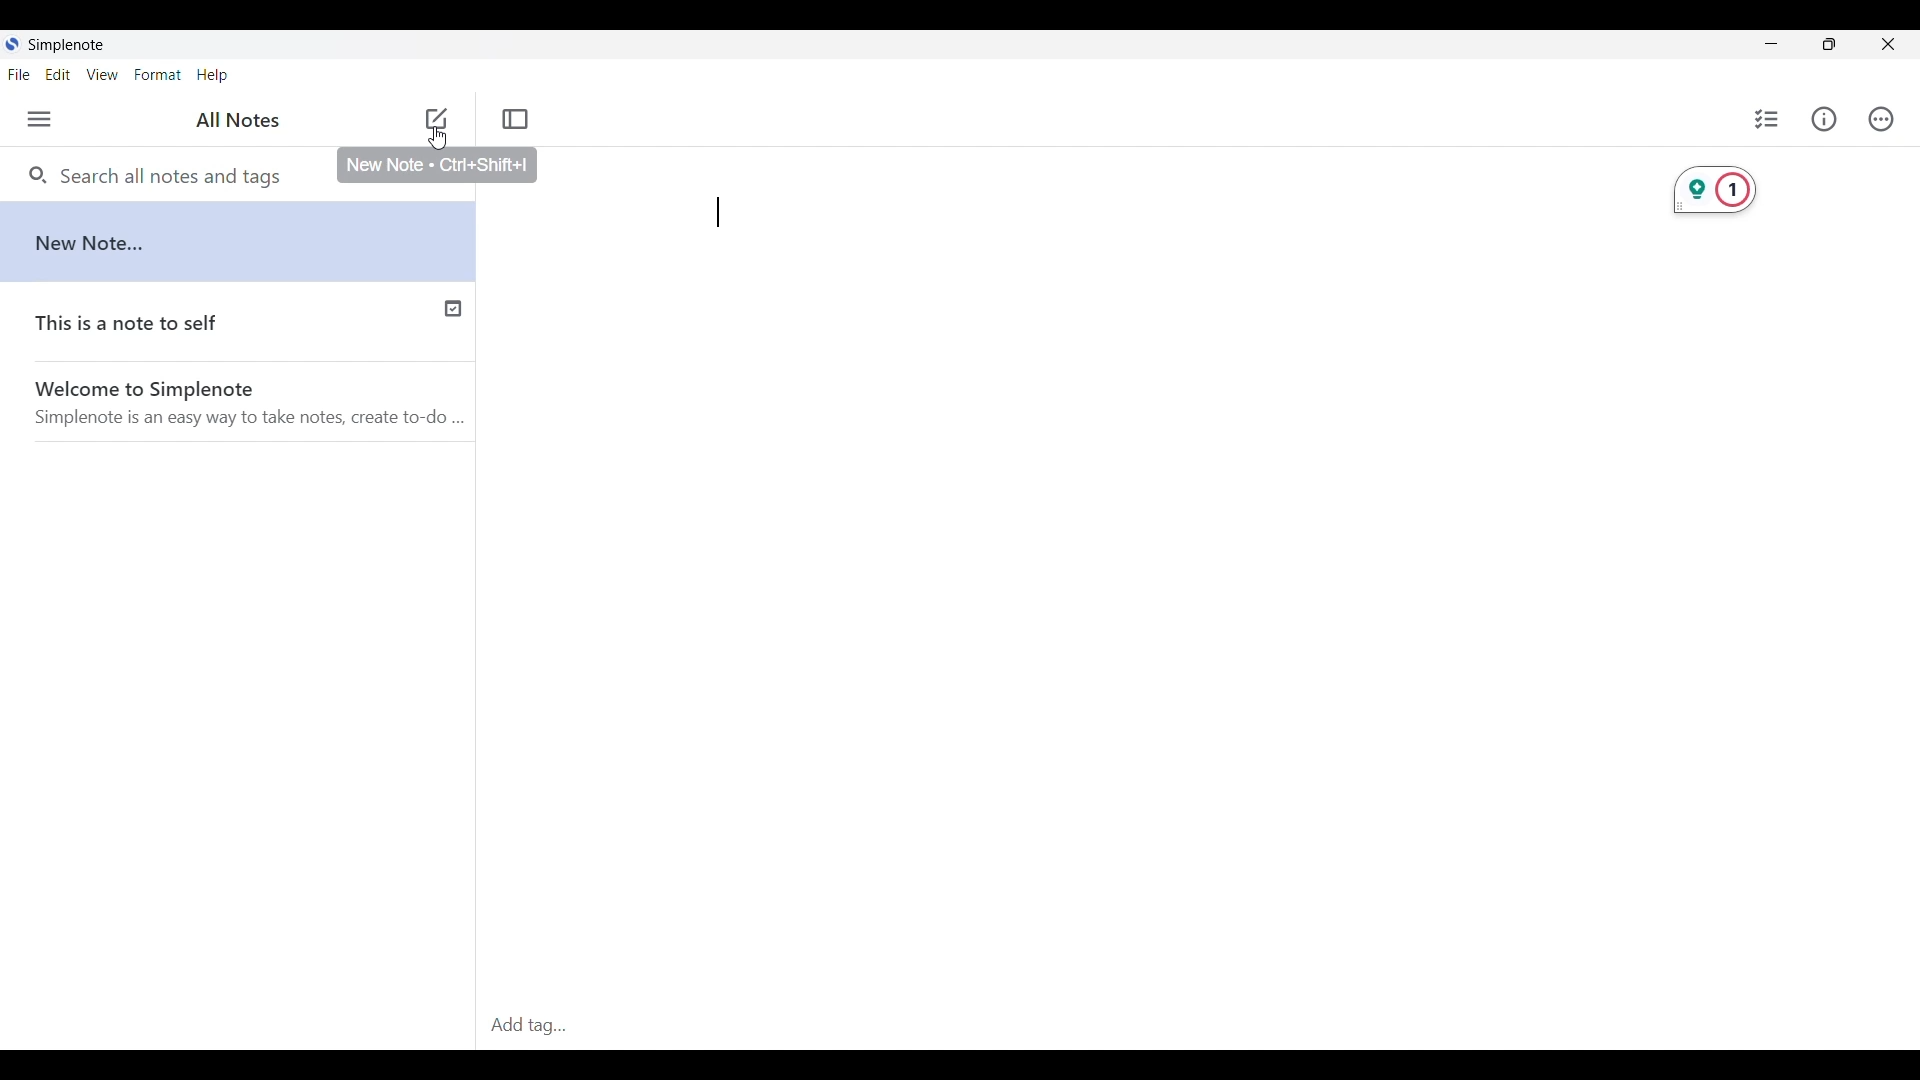 The width and height of the screenshot is (1920, 1080). What do you see at coordinates (254, 401) in the screenshot?
I see `Welcome to Simplenote(Welcome note by software)` at bounding box center [254, 401].